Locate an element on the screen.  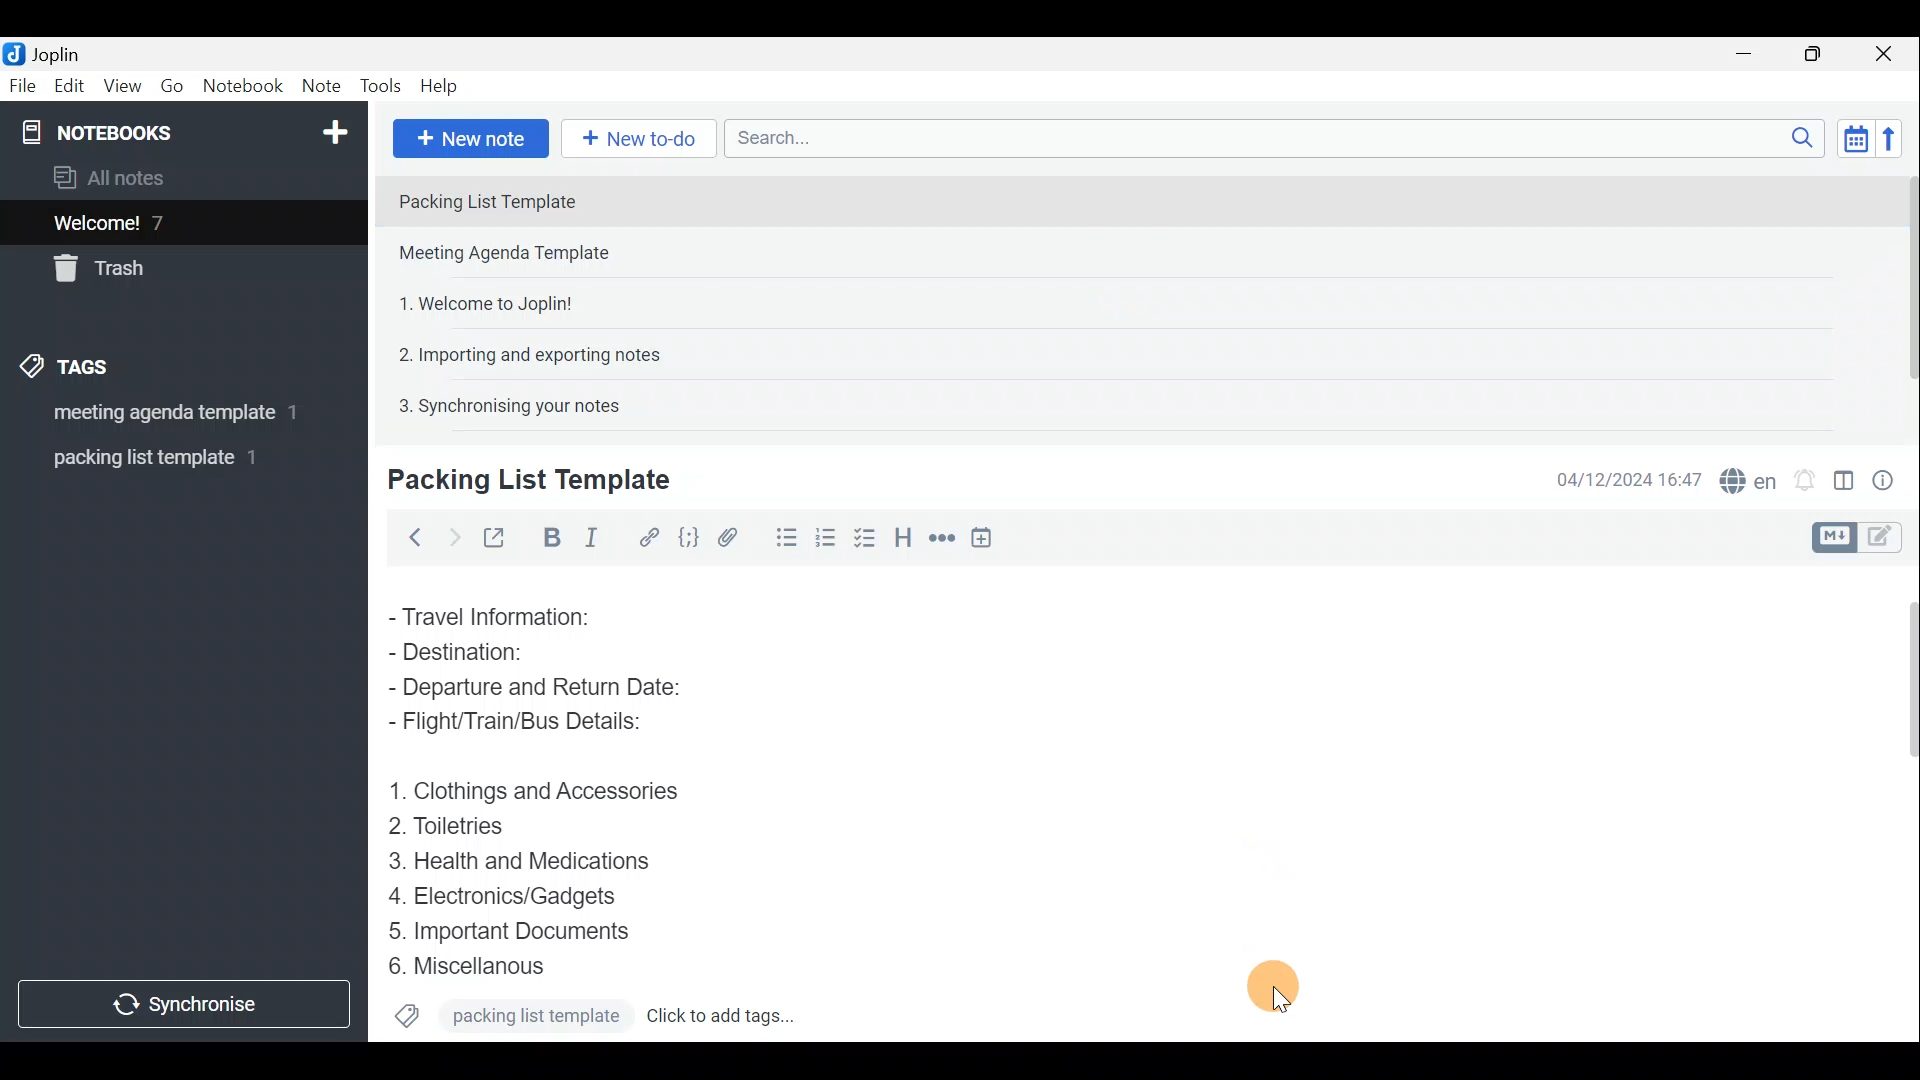
Toiletries is located at coordinates (460, 830).